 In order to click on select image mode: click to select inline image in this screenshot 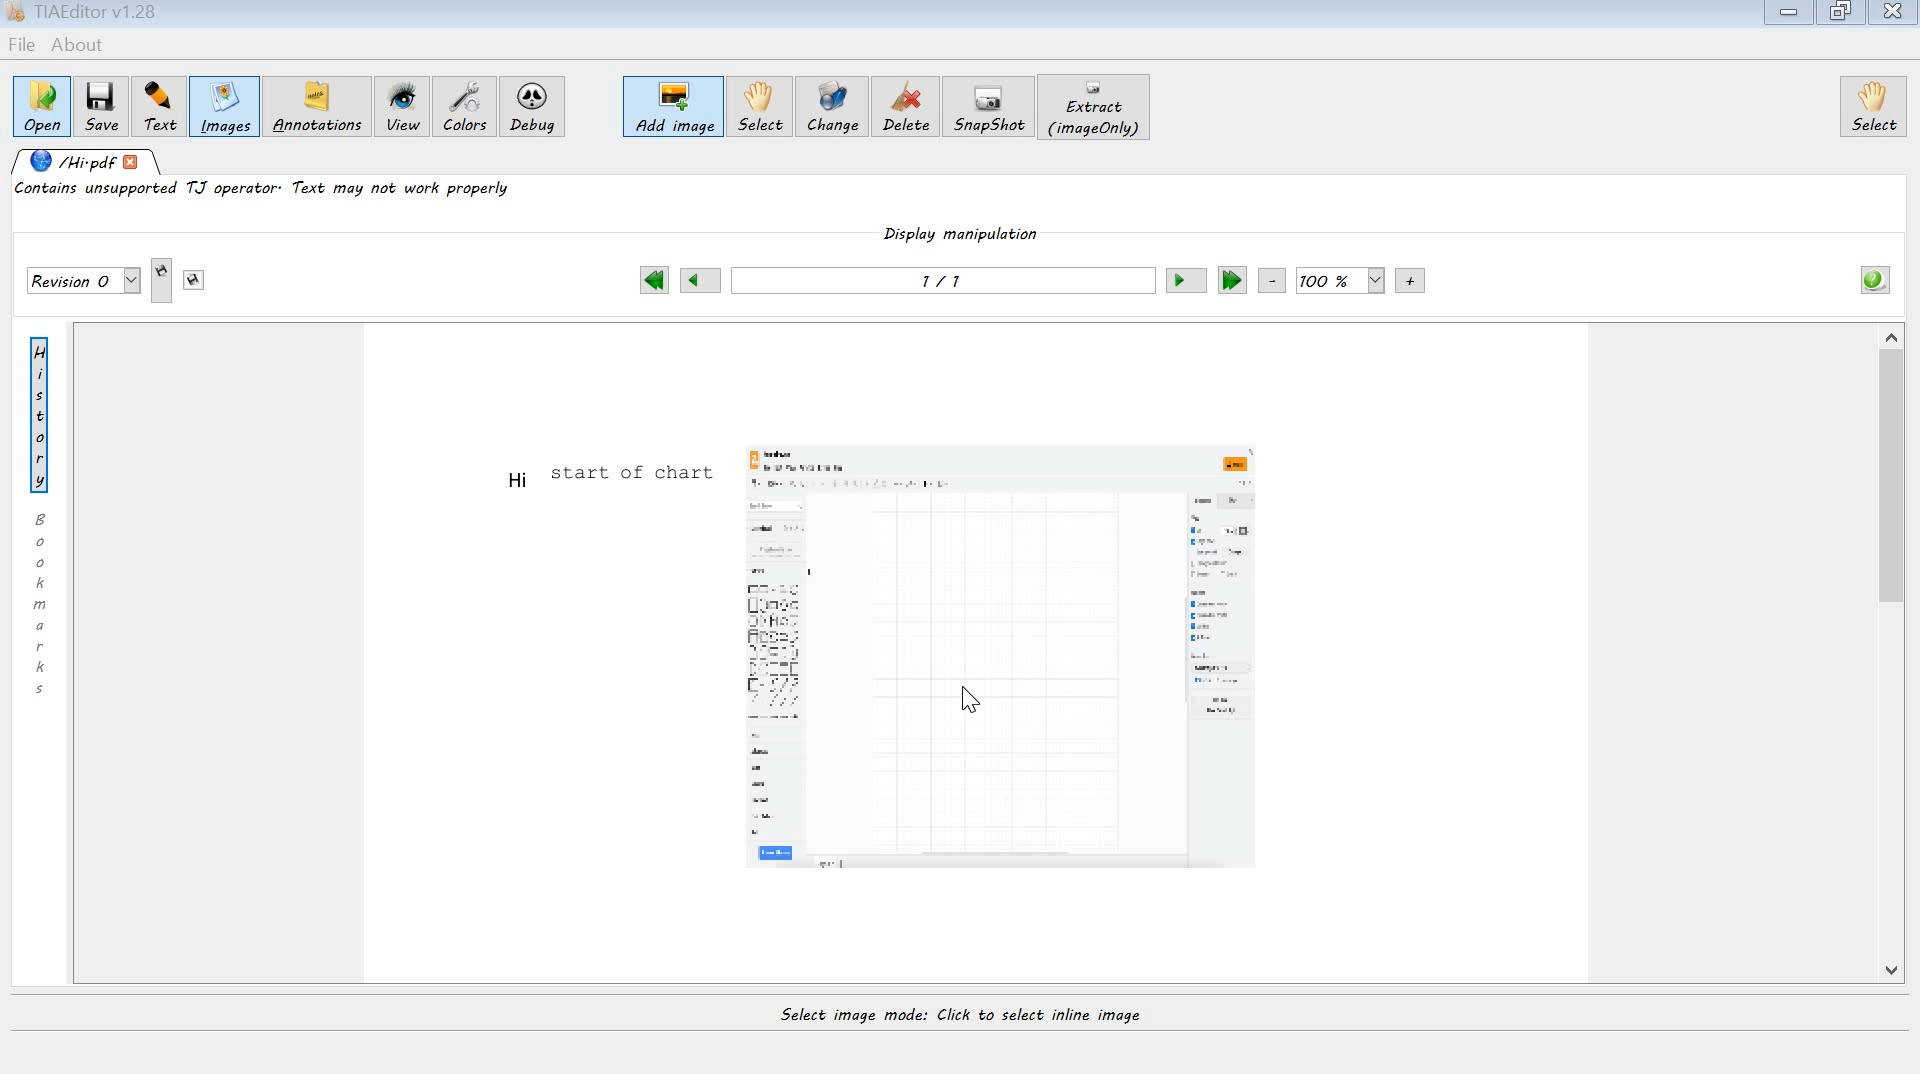, I will do `click(967, 1022)`.